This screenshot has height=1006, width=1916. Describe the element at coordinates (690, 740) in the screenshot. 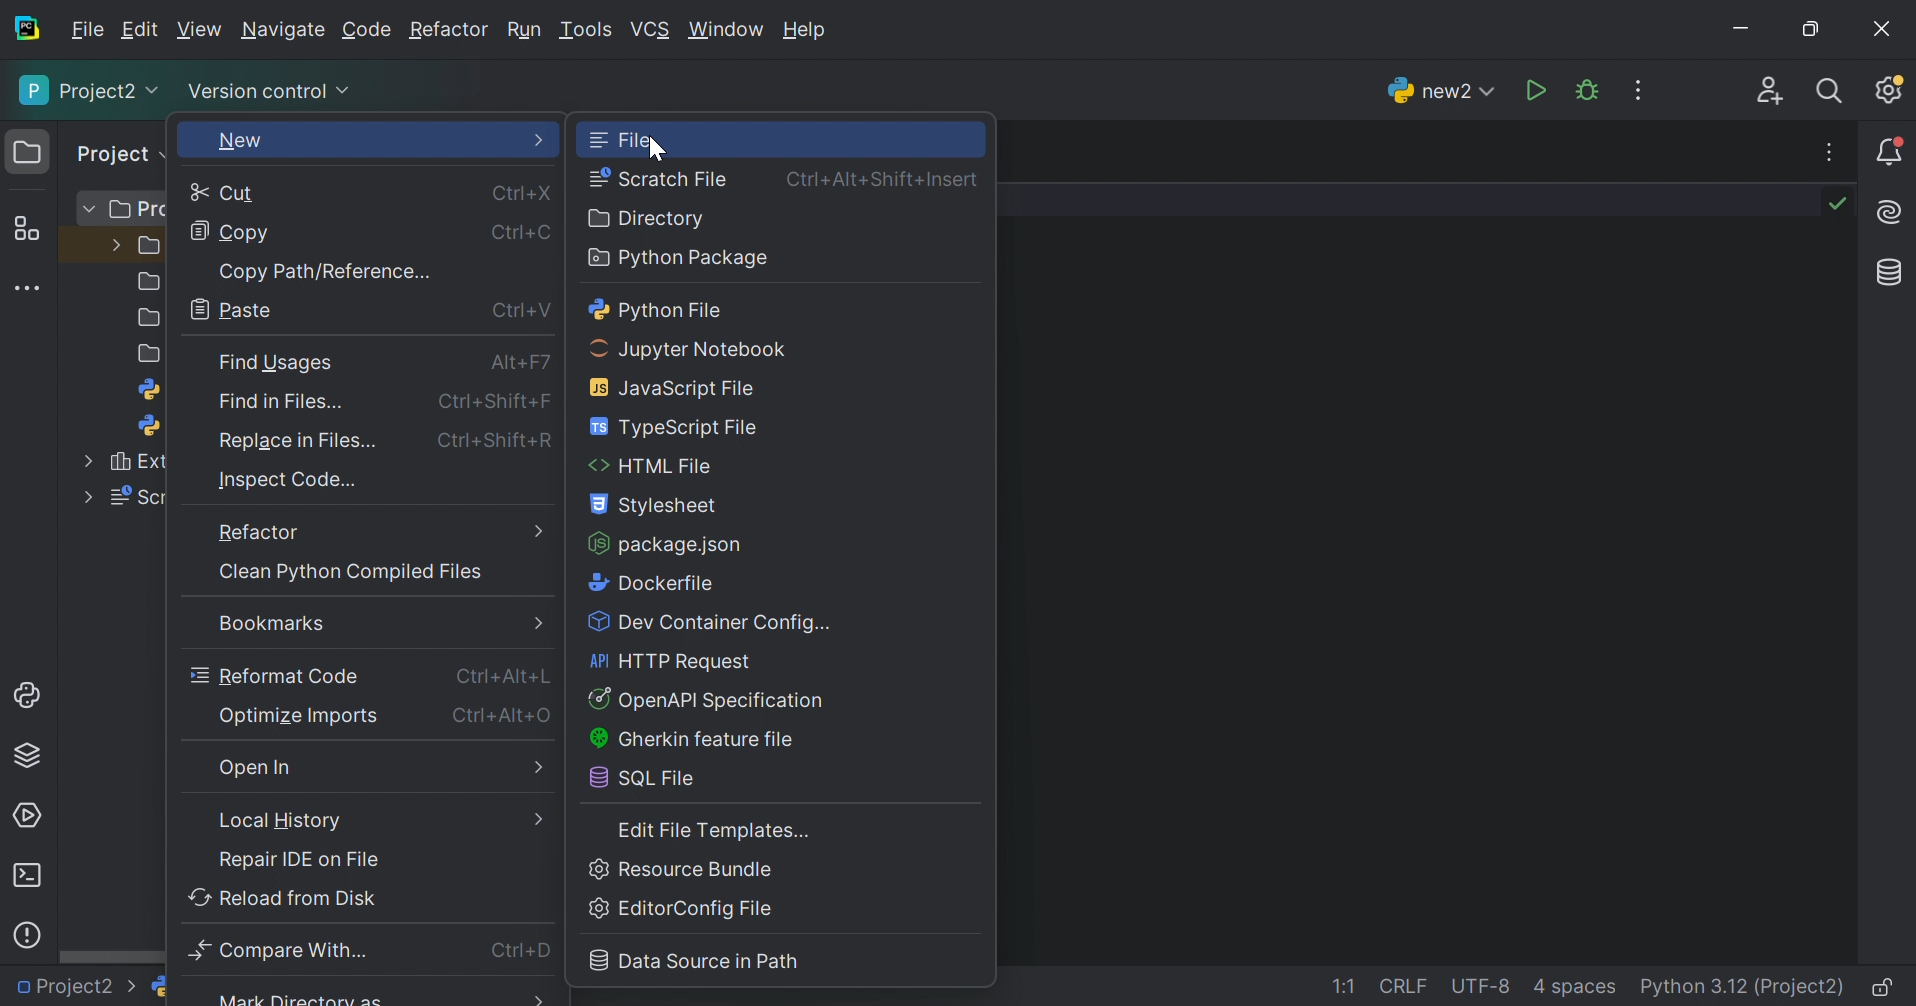

I see `Gherkin feature file` at that location.